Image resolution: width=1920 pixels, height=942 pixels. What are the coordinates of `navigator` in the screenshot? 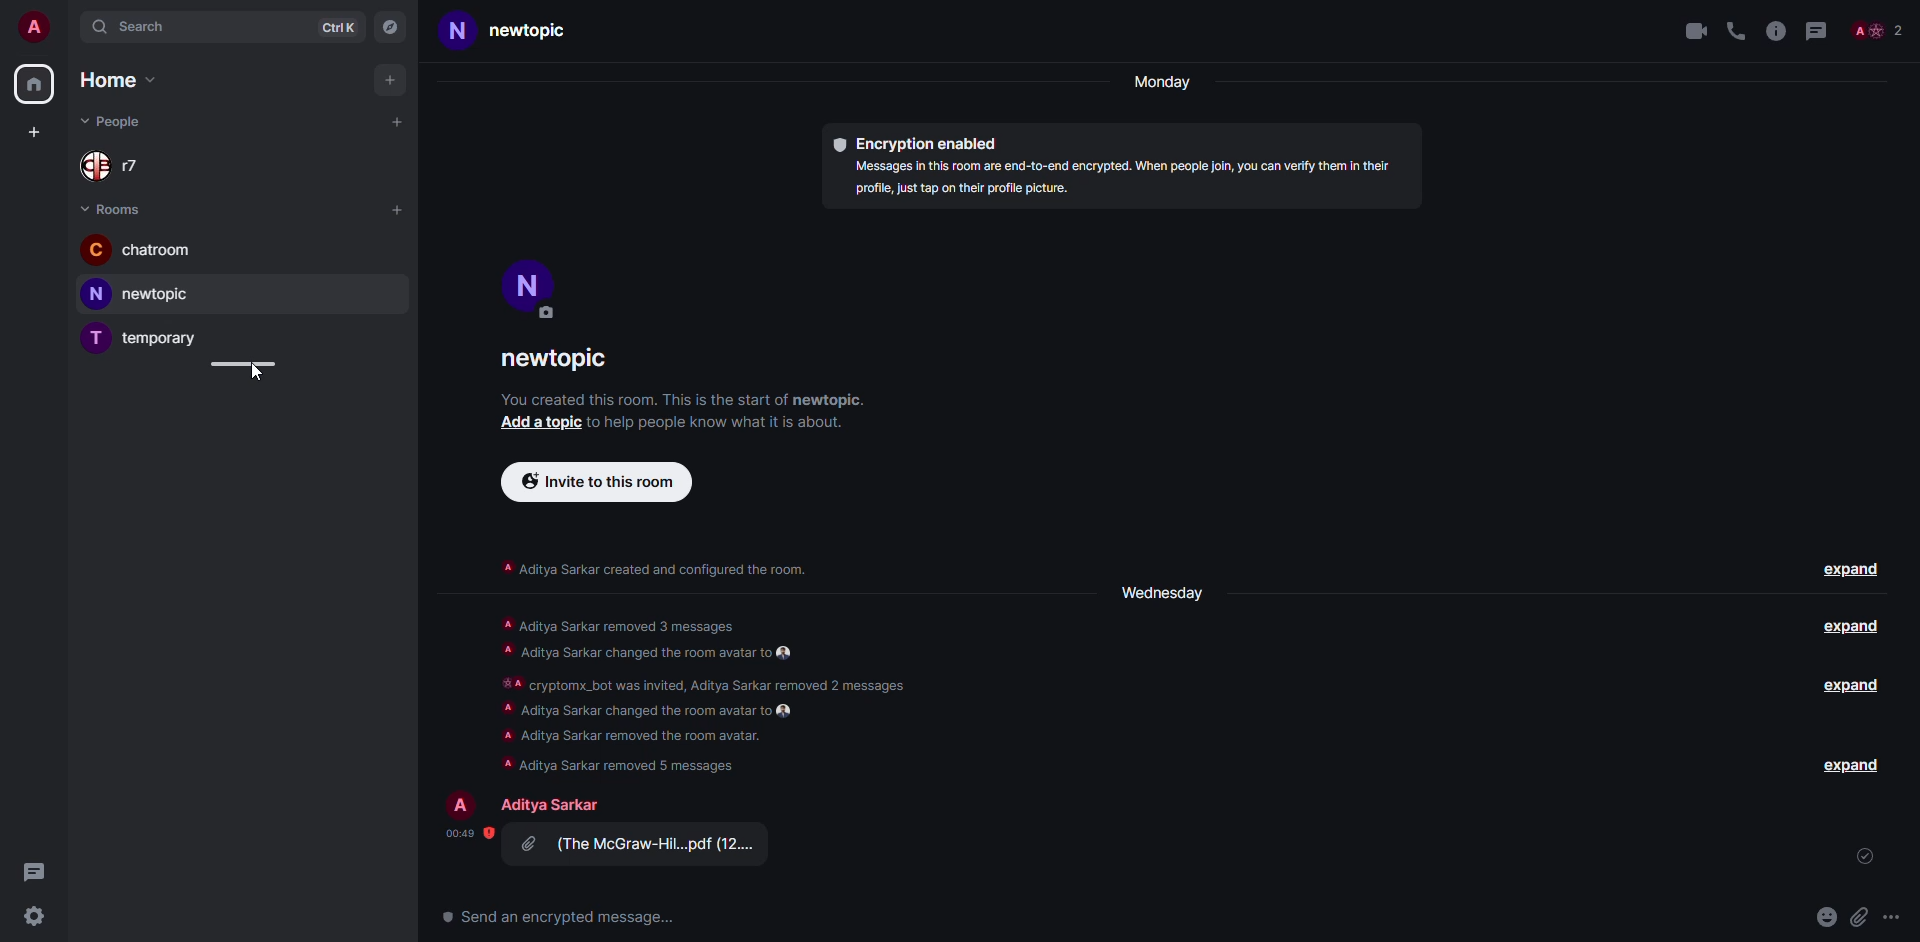 It's located at (391, 28).